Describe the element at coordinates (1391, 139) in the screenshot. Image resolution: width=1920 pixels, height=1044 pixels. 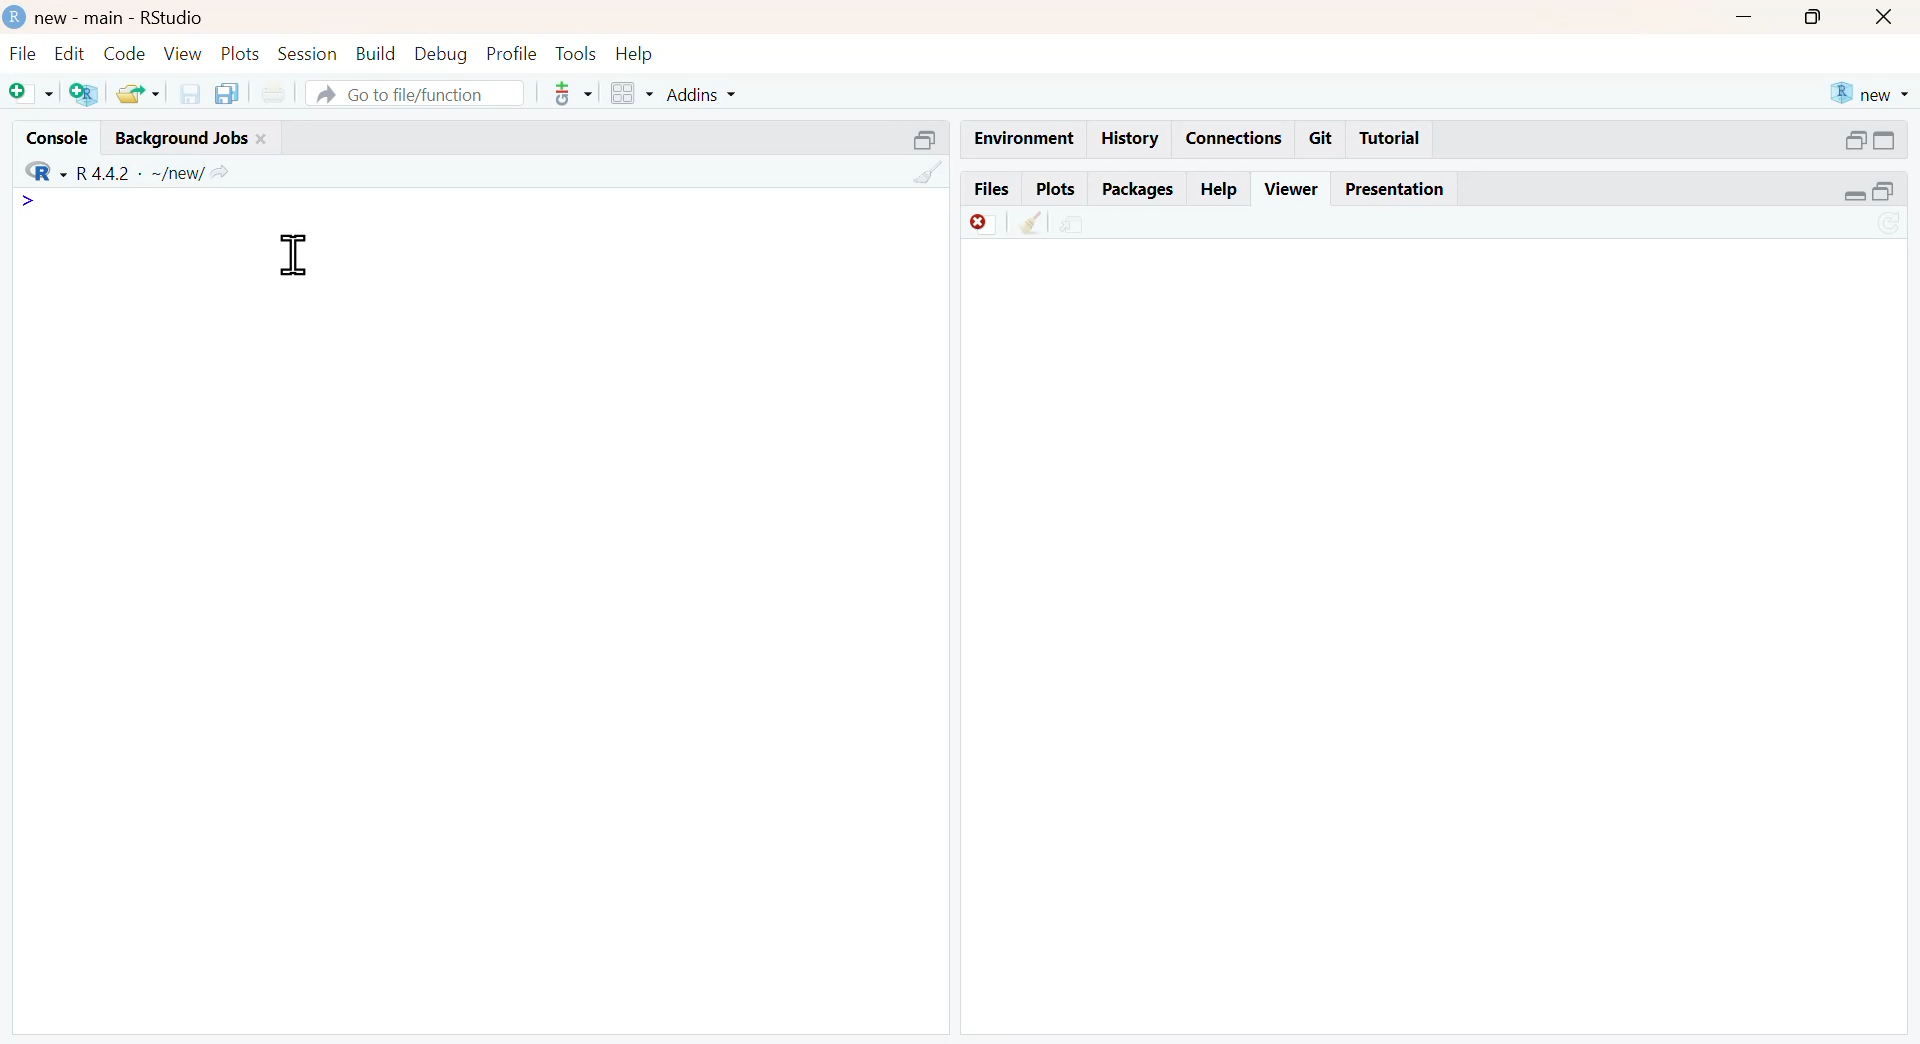
I see `tutorial` at that location.